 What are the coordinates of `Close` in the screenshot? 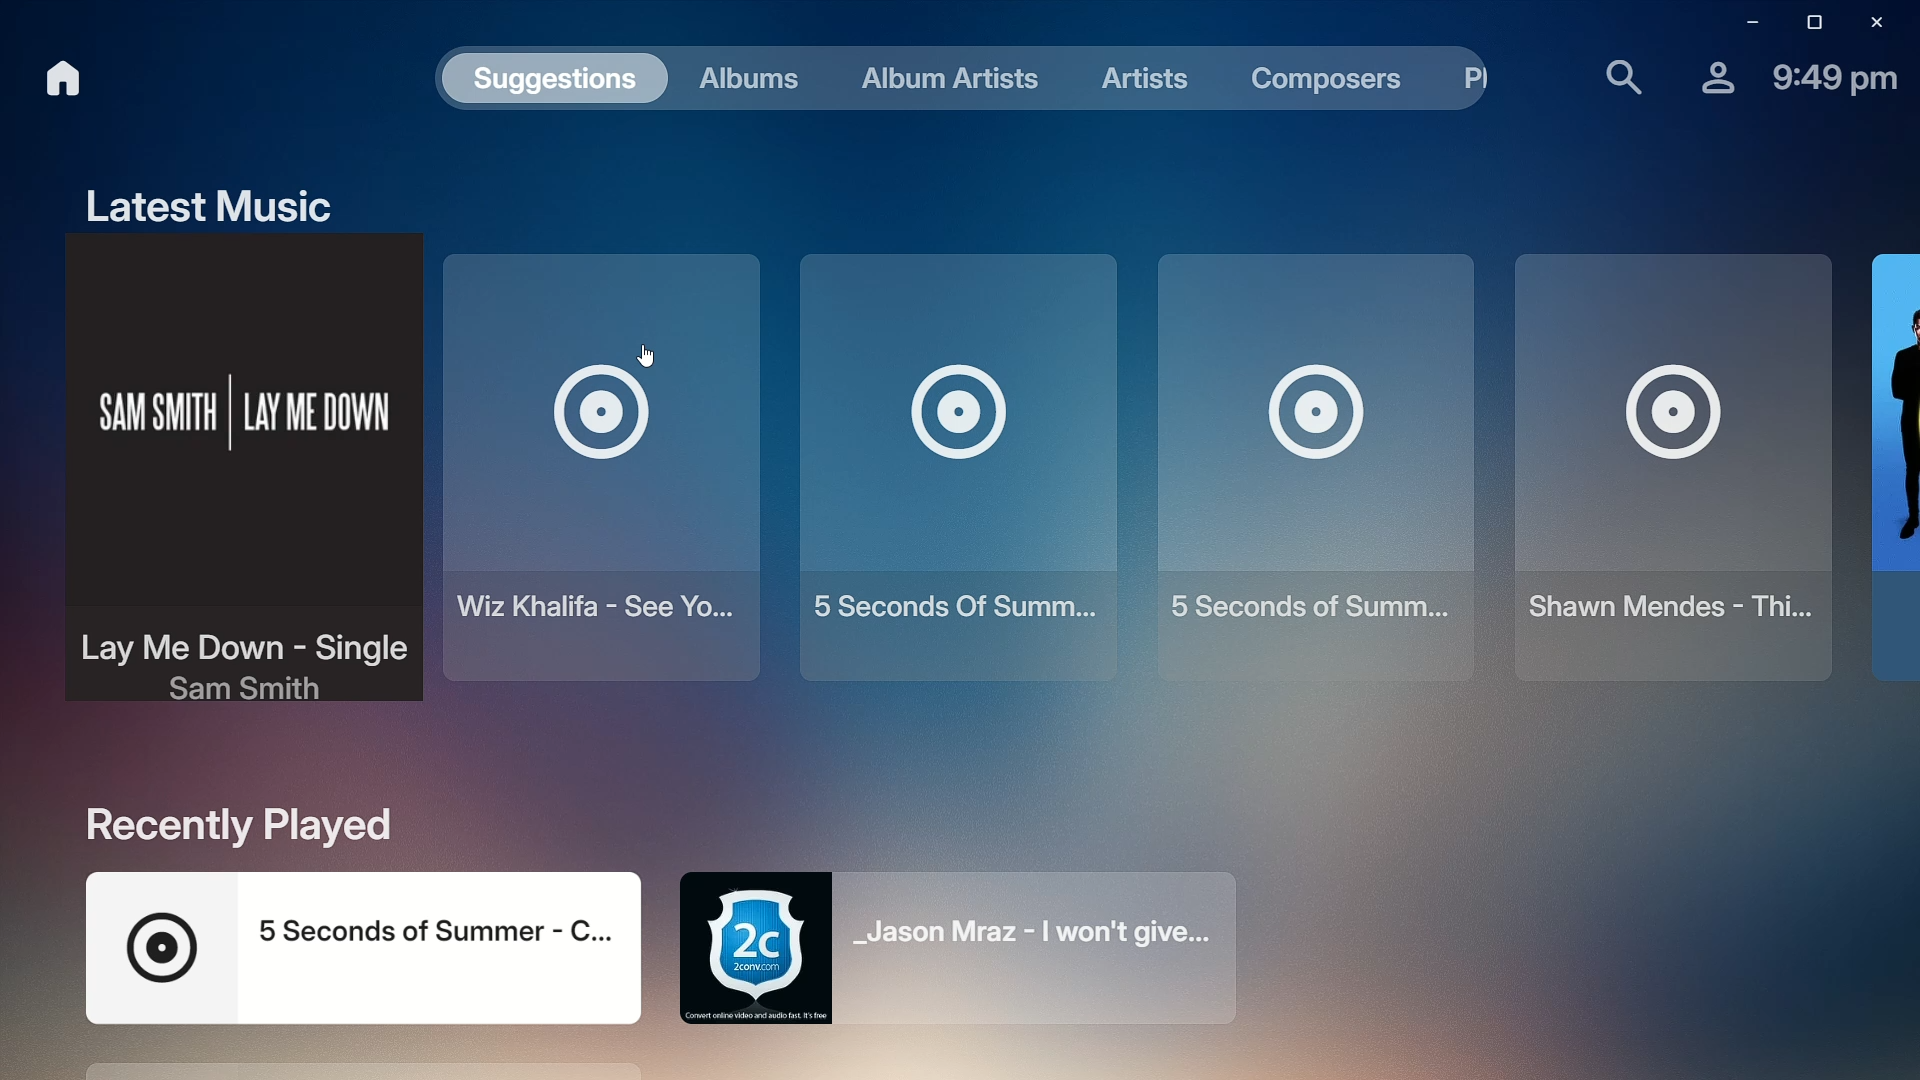 It's located at (1874, 21).